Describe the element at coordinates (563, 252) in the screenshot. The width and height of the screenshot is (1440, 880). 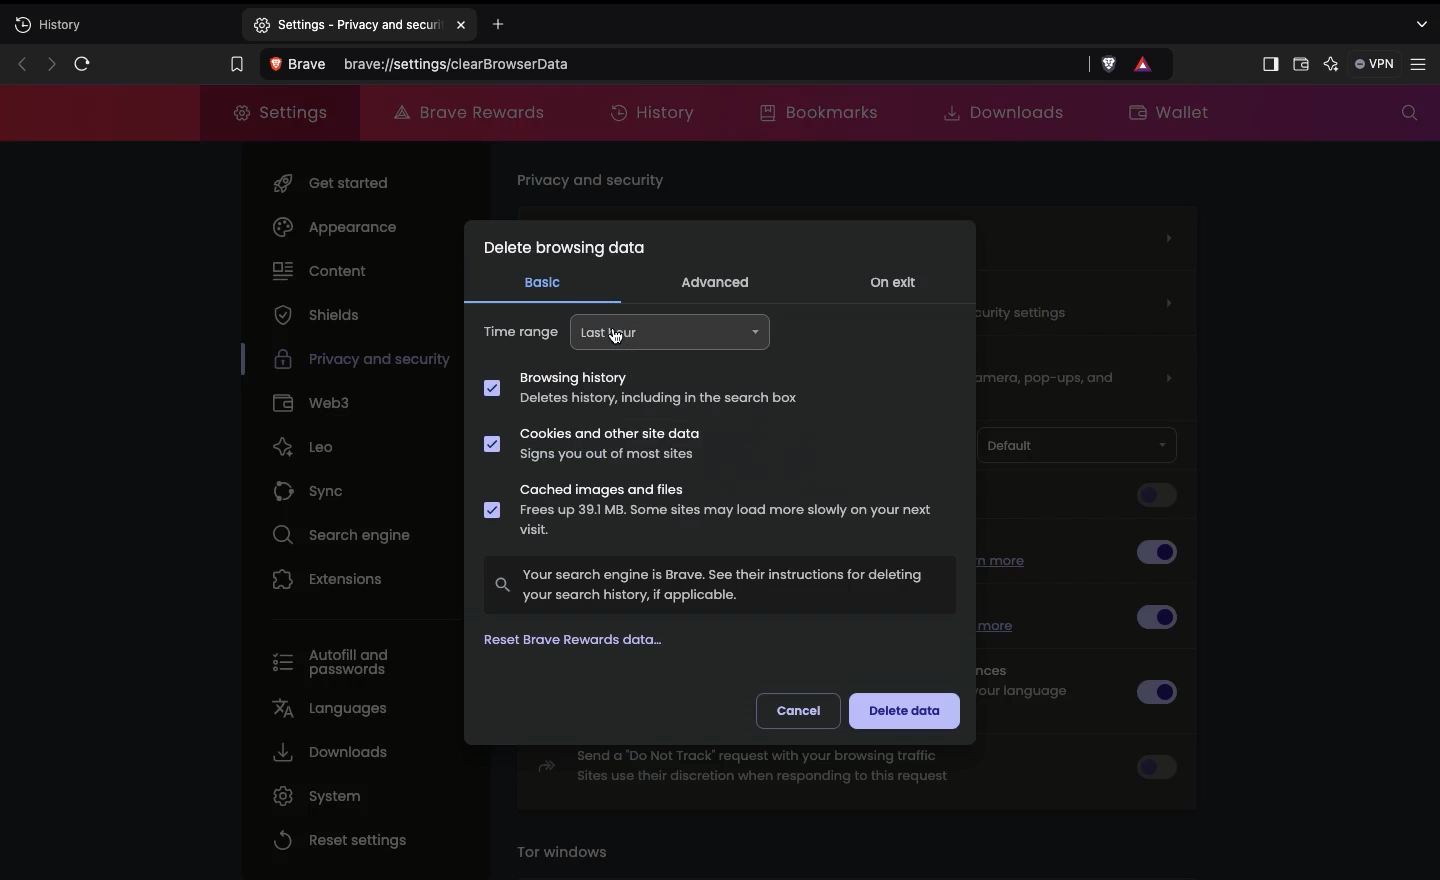
I see `Delete browsing data` at that location.